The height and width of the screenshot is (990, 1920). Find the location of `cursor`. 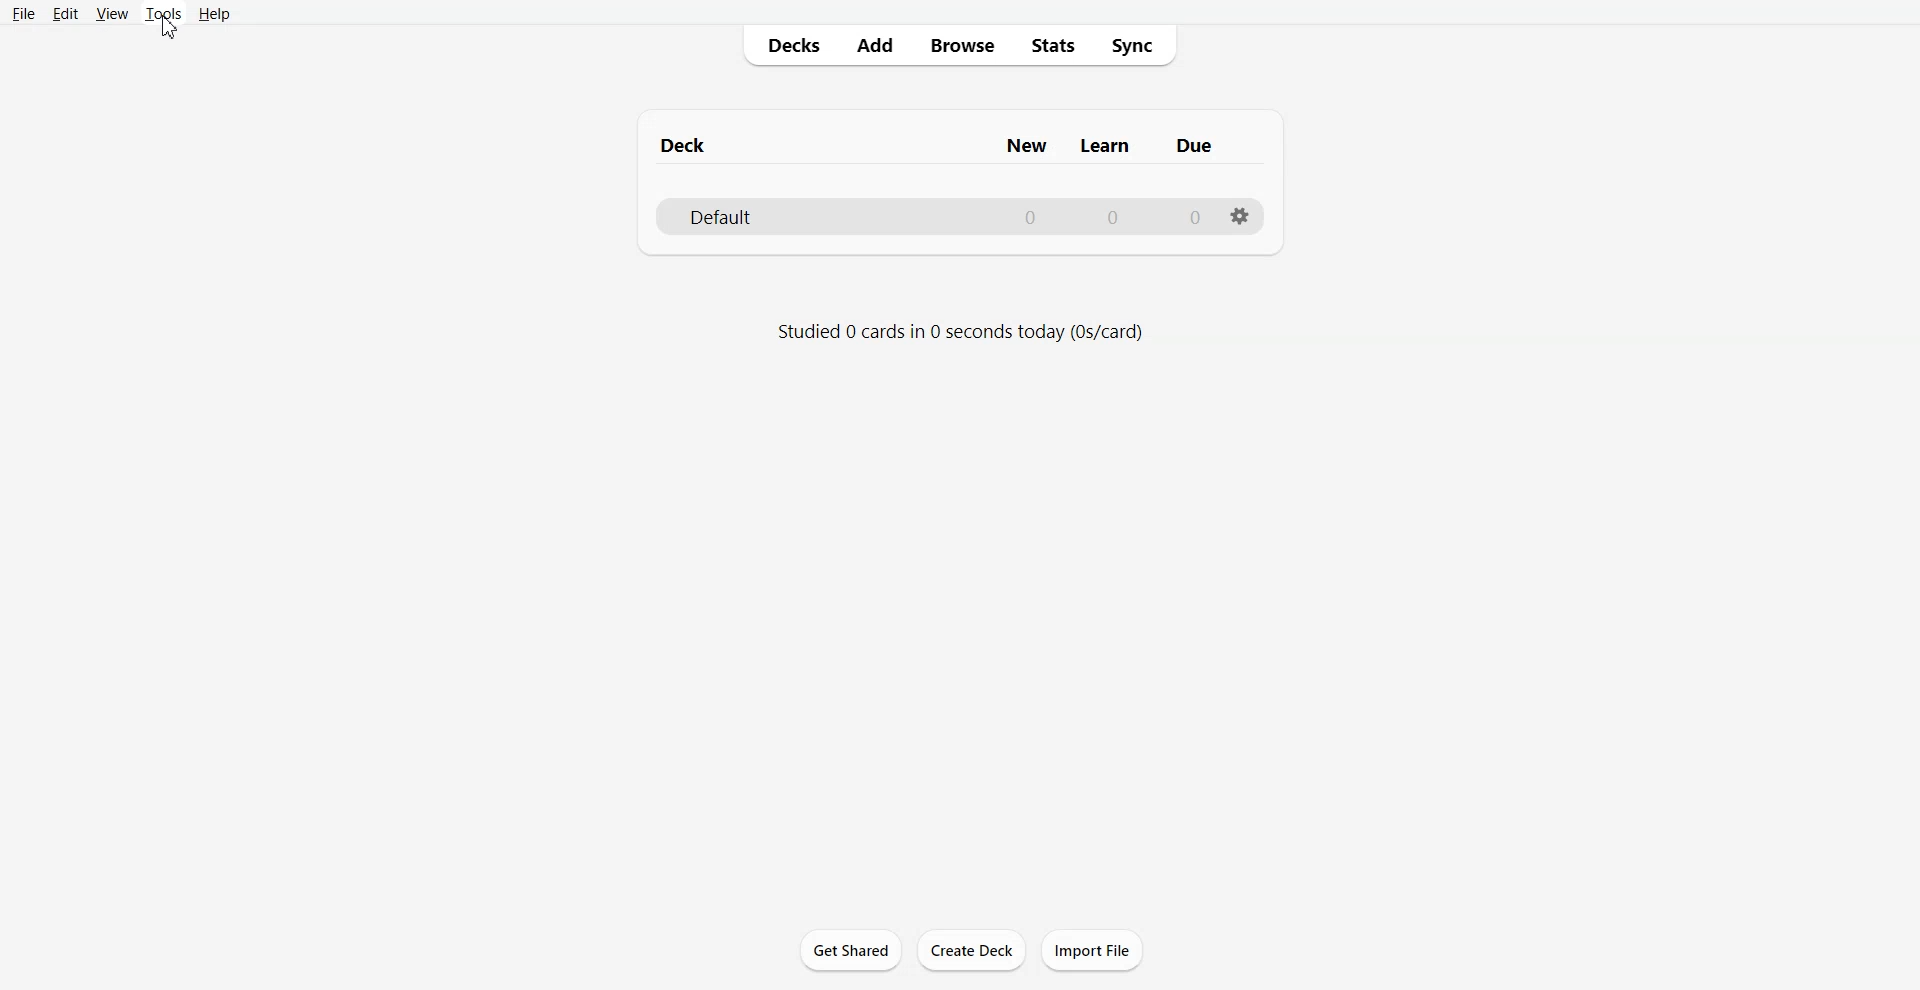

cursor is located at coordinates (172, 30).